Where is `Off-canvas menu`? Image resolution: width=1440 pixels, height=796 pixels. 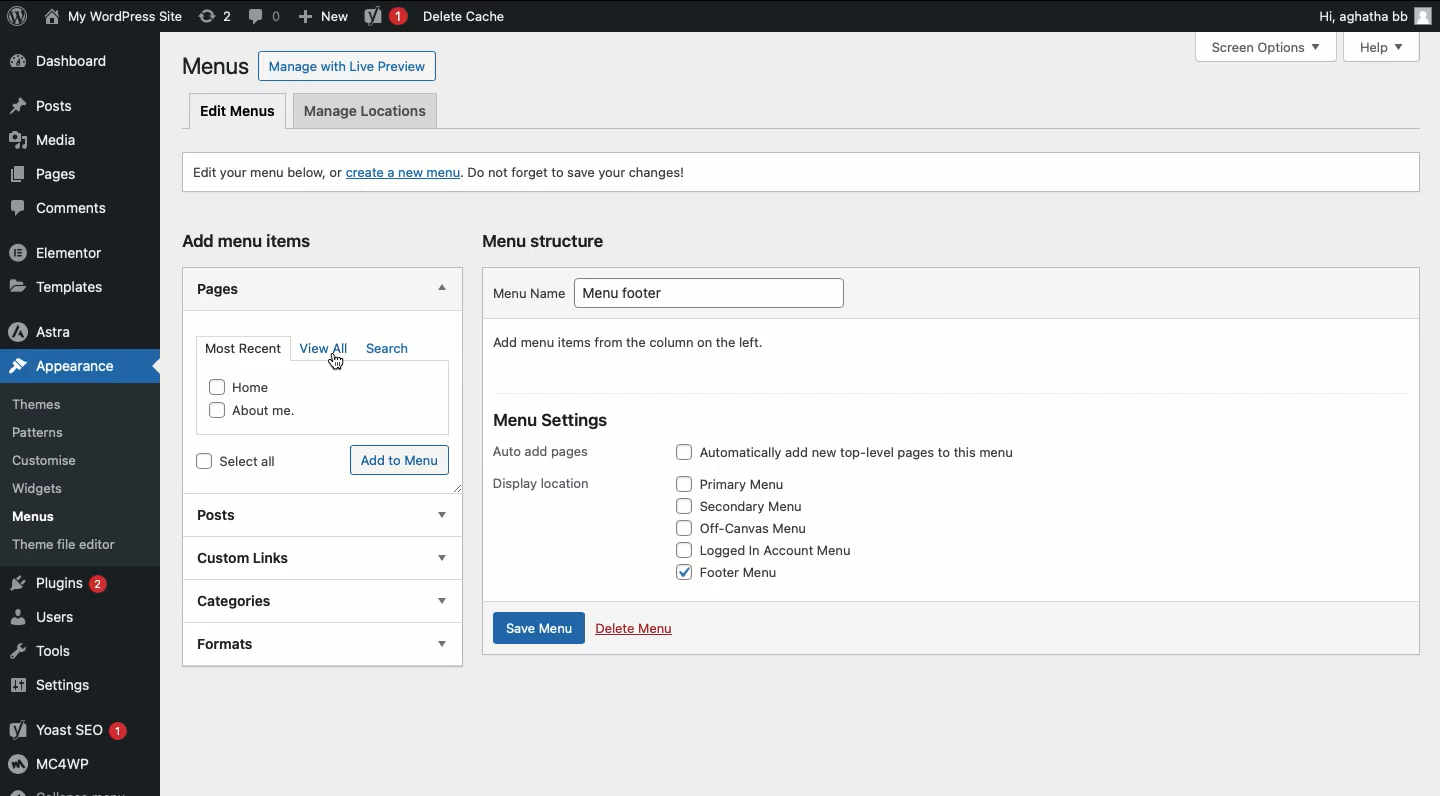 Off-canvas menu is located at coordinates (771, 528).